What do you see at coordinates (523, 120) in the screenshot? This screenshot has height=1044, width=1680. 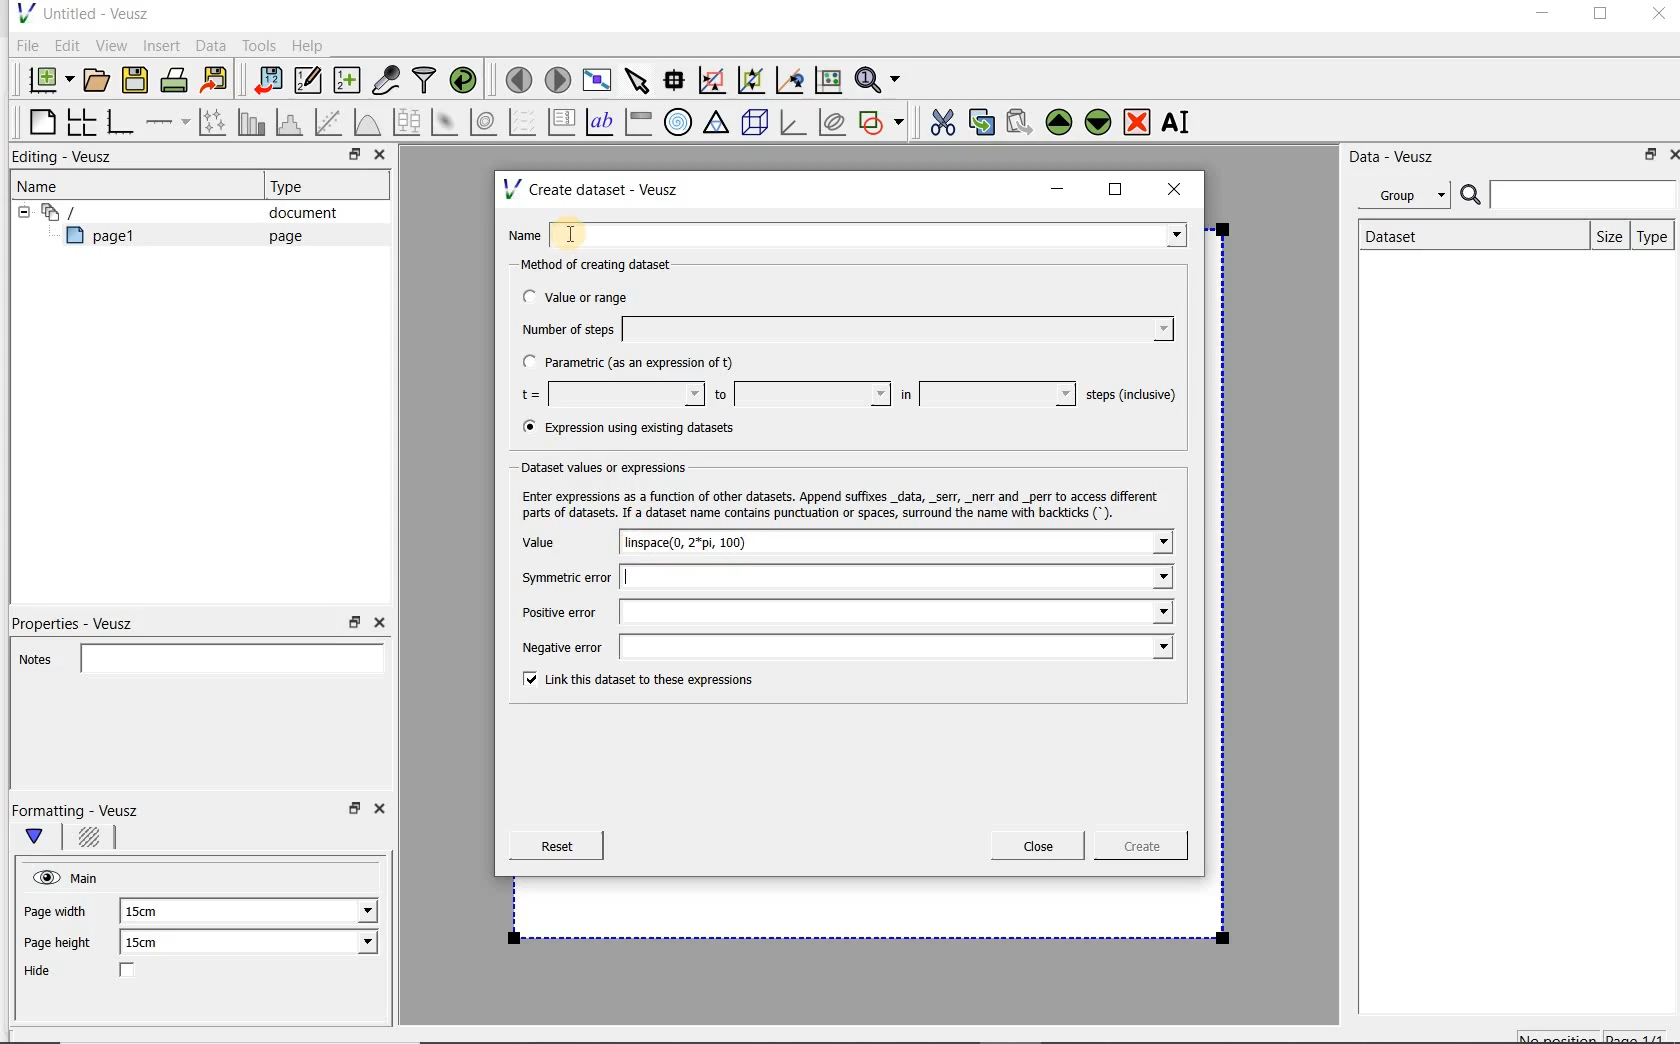 I see `plot a vector field` at bounding box center [523, 120].